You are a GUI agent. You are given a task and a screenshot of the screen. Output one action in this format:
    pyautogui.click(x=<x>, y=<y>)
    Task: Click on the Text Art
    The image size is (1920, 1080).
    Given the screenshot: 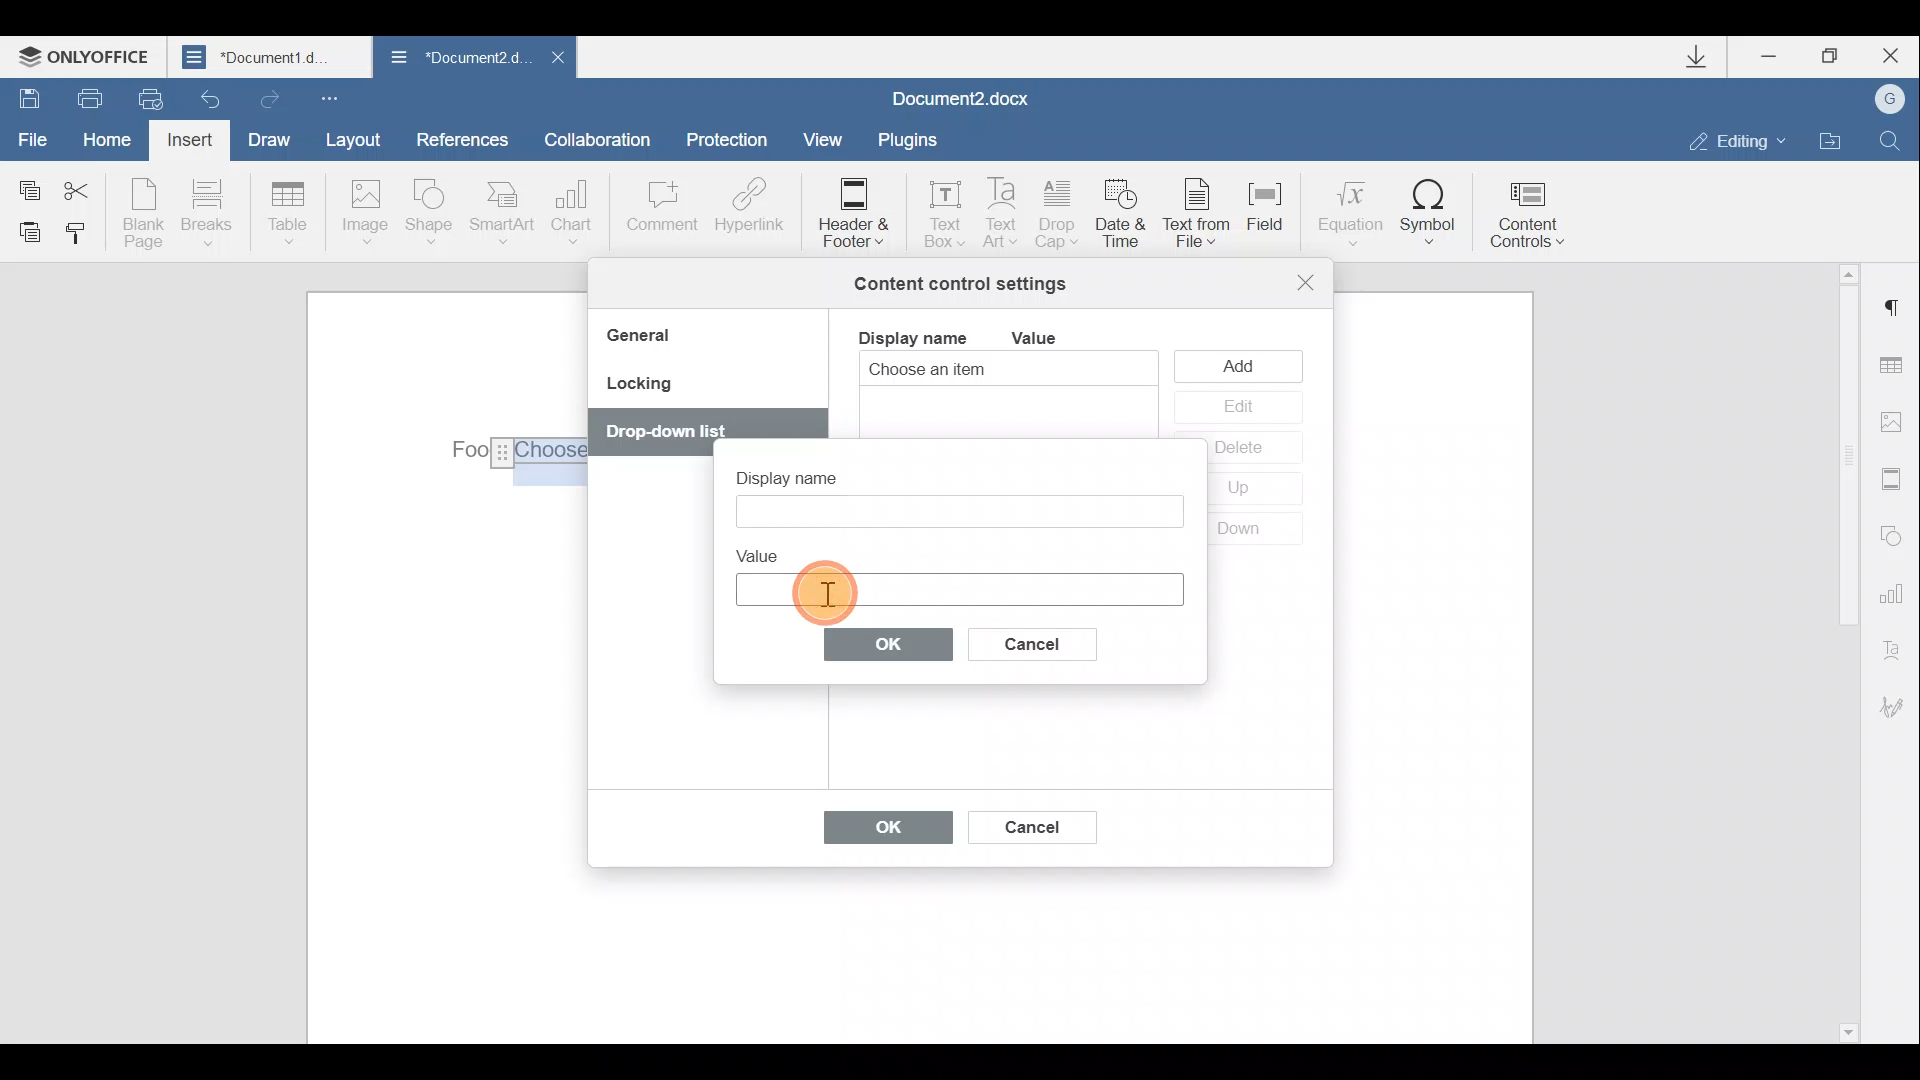 What is the action you would take?
    pyautogui.click(x=1003, y=214)
    